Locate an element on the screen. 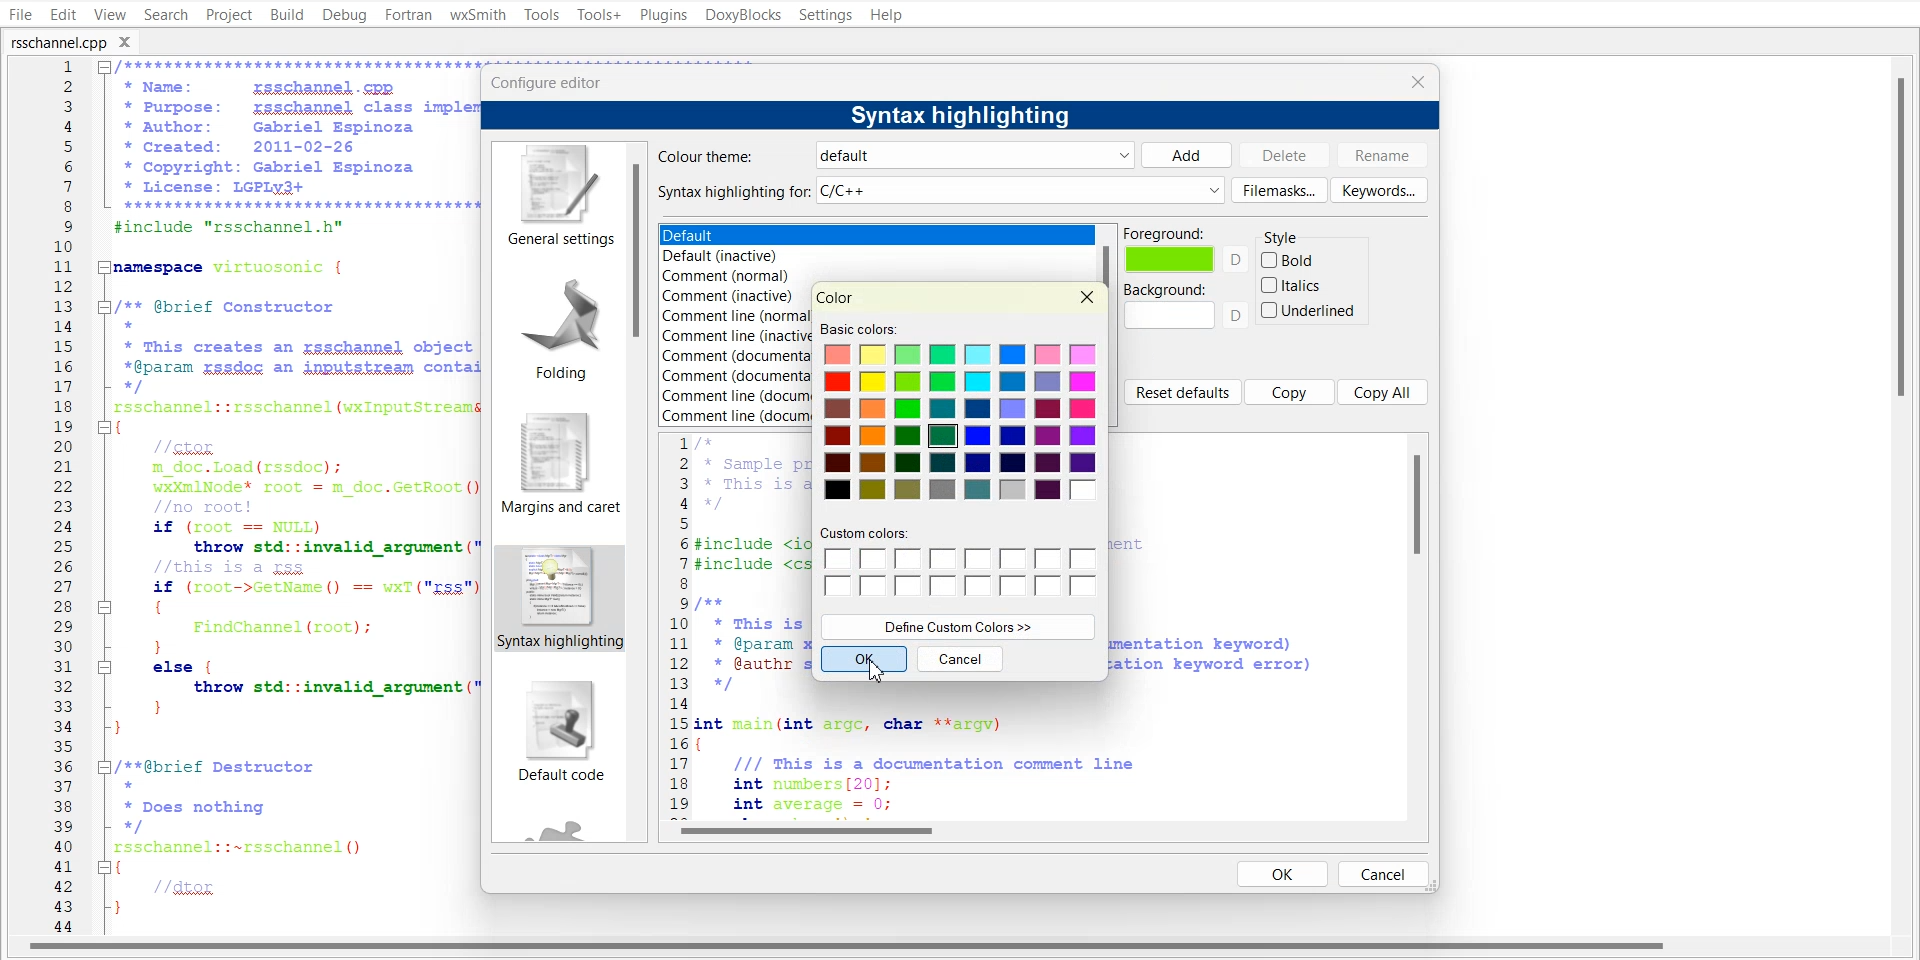  Tools+ is located at coordinates (597, 14).